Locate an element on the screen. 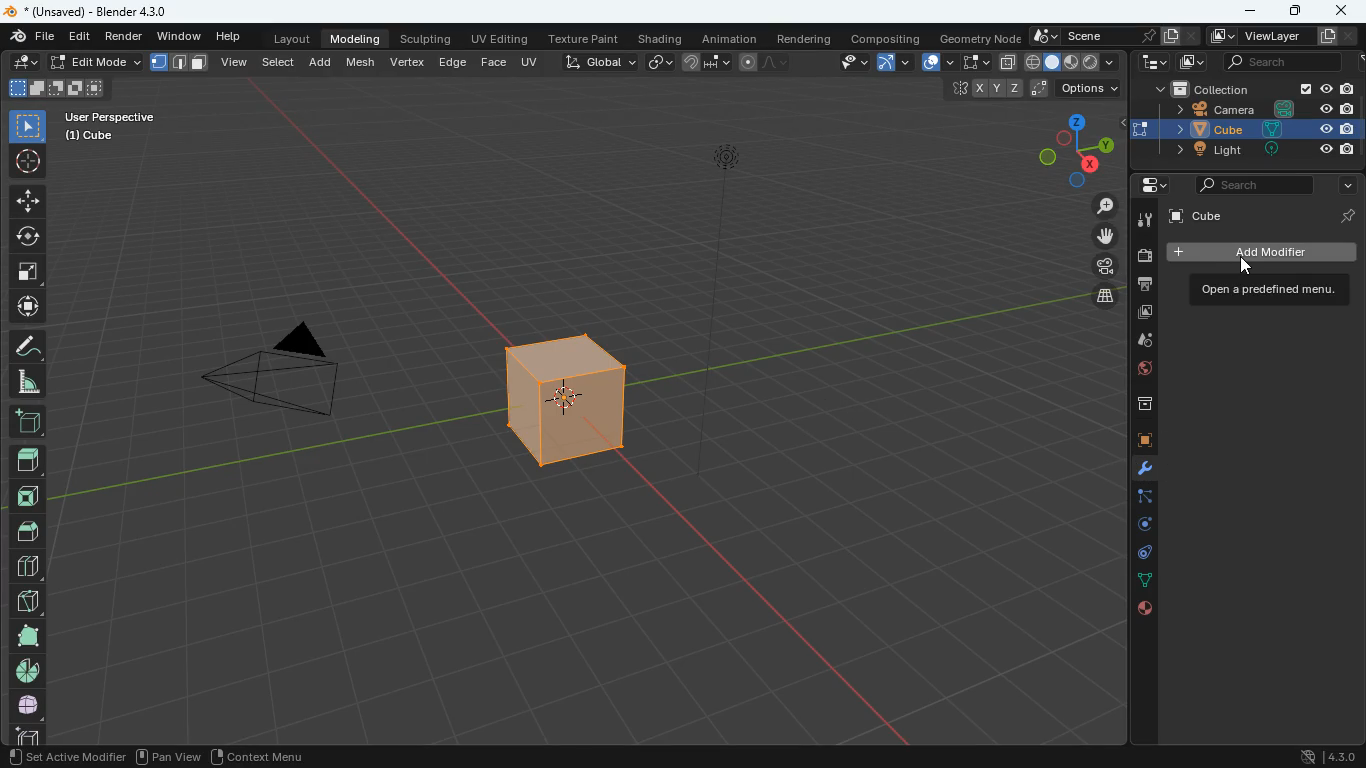 Image resolution: width=1366 pixels, height=768 pixels. cube is located at coordinates (1135, 442).